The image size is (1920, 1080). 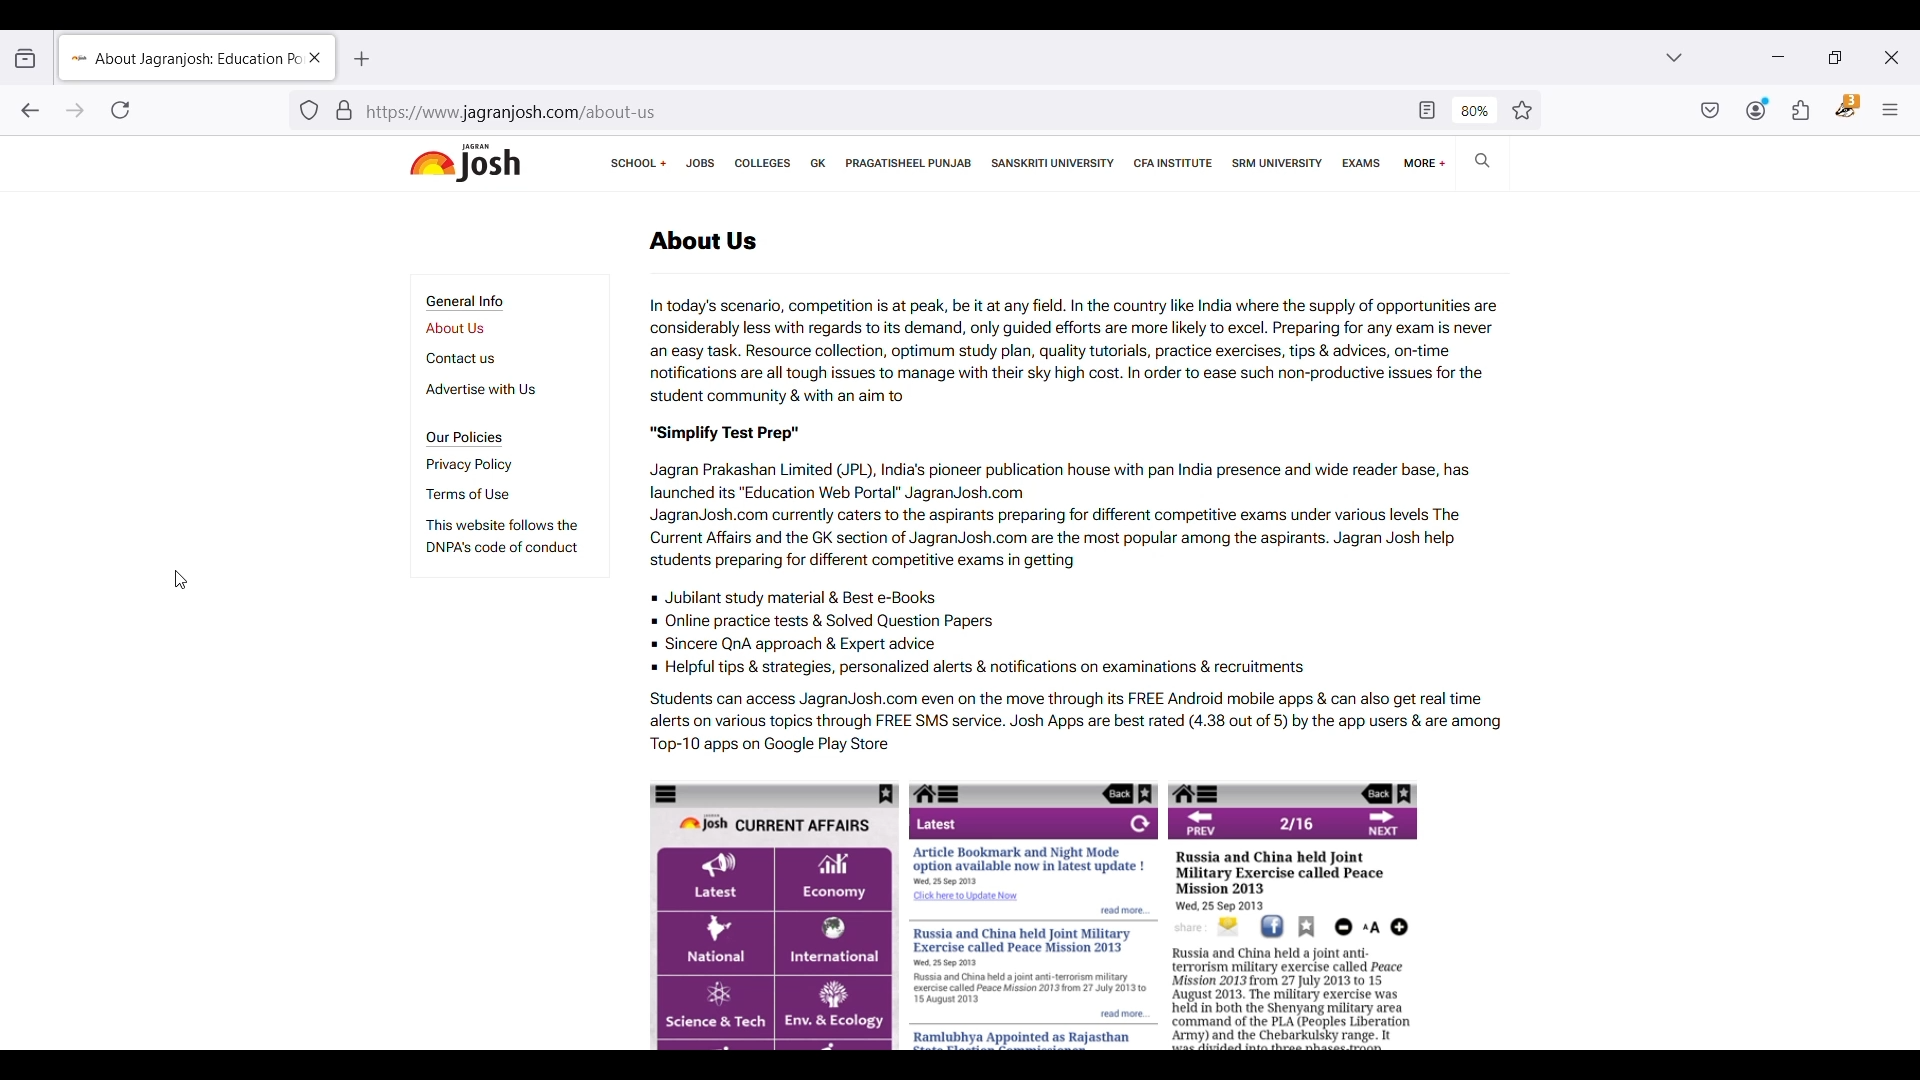 What do you see at coordinates (1278, 162) in the screenshot?
I see `SRM university page` at bounding box center [1278, 162].